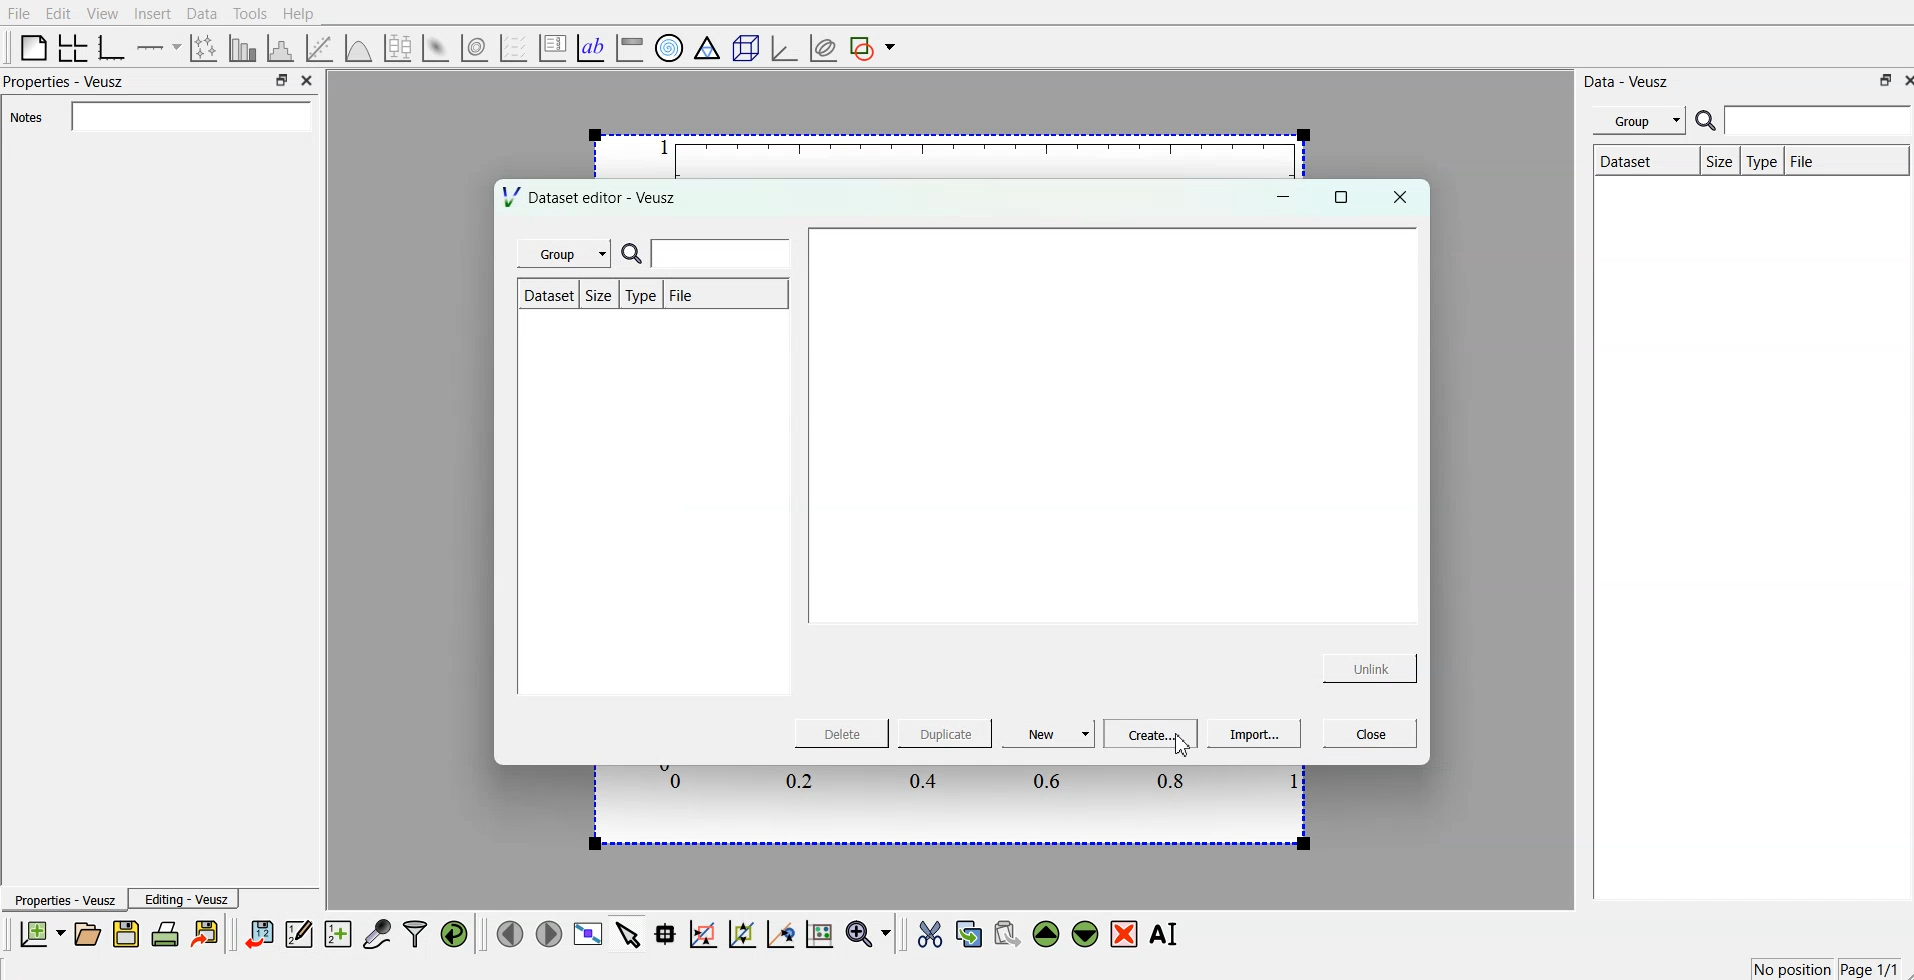 The width and height of the screenshot is (1914, 980). I want to click on save document, so click(126, 935).